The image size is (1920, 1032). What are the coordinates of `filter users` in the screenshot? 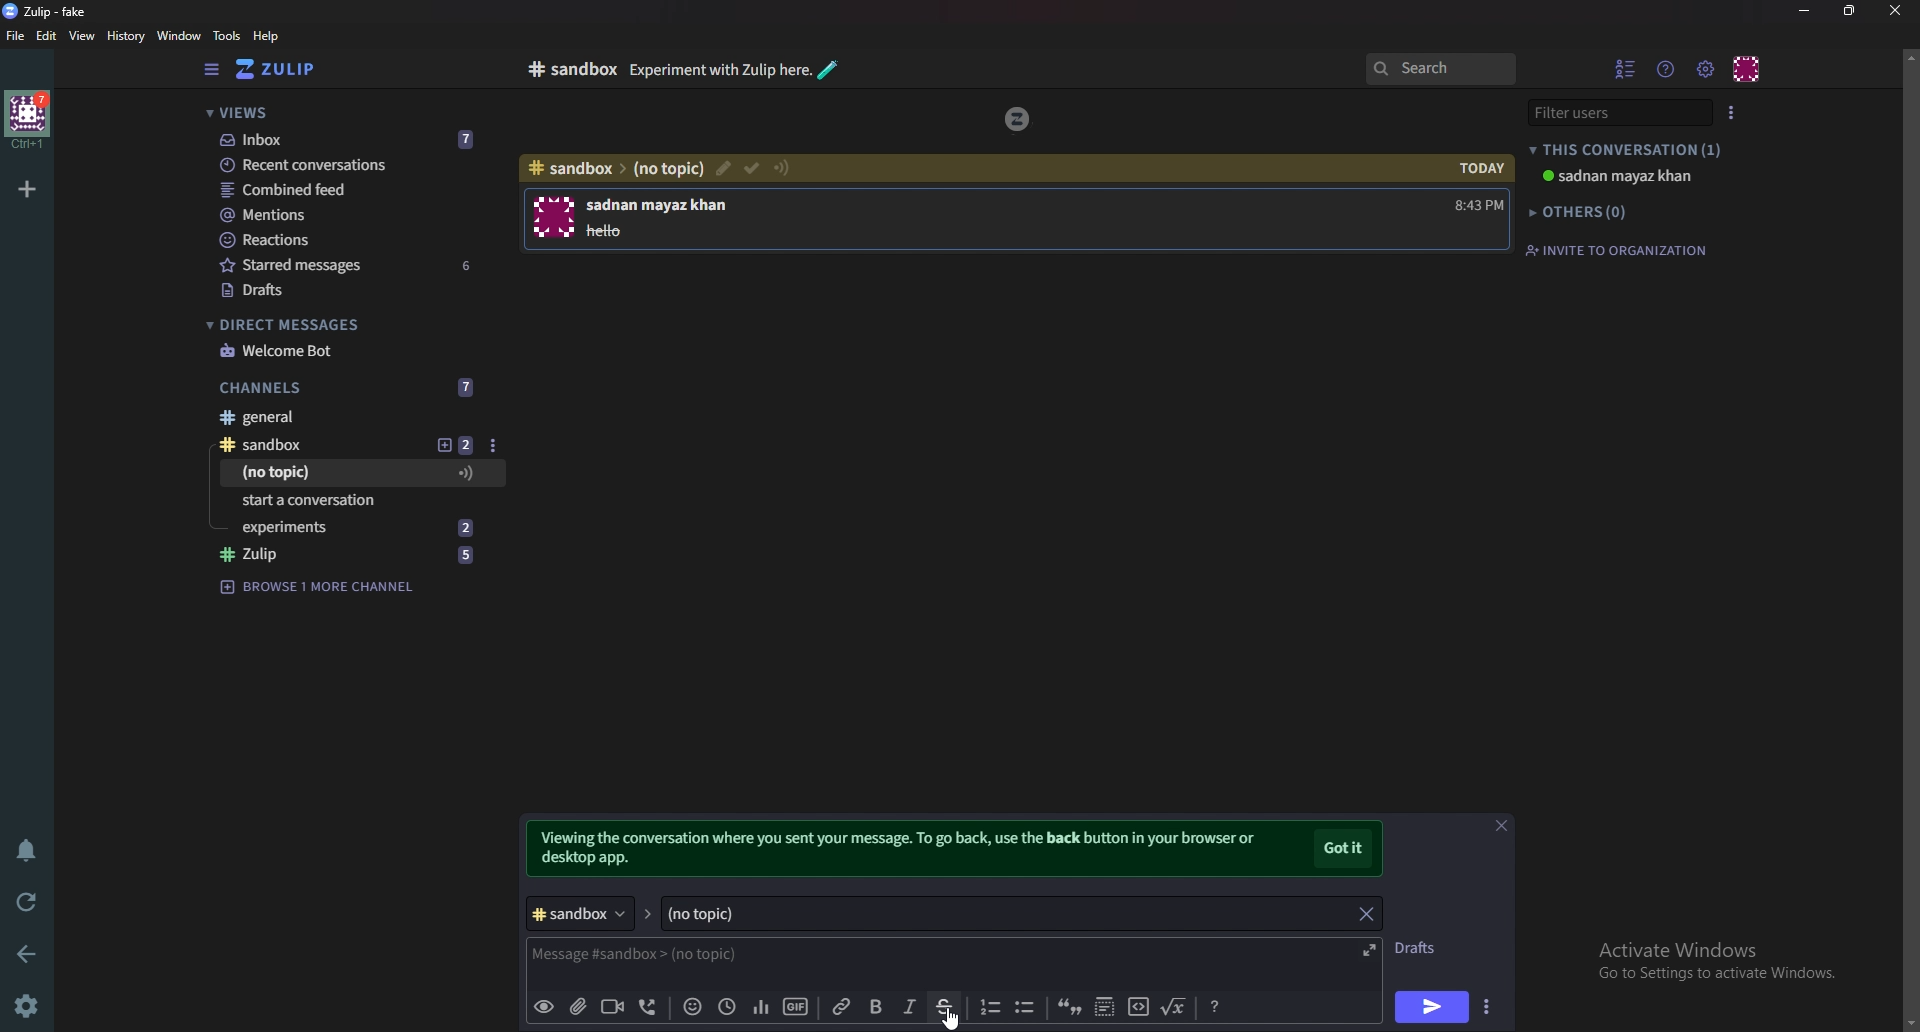 It's located at (1618, 113).